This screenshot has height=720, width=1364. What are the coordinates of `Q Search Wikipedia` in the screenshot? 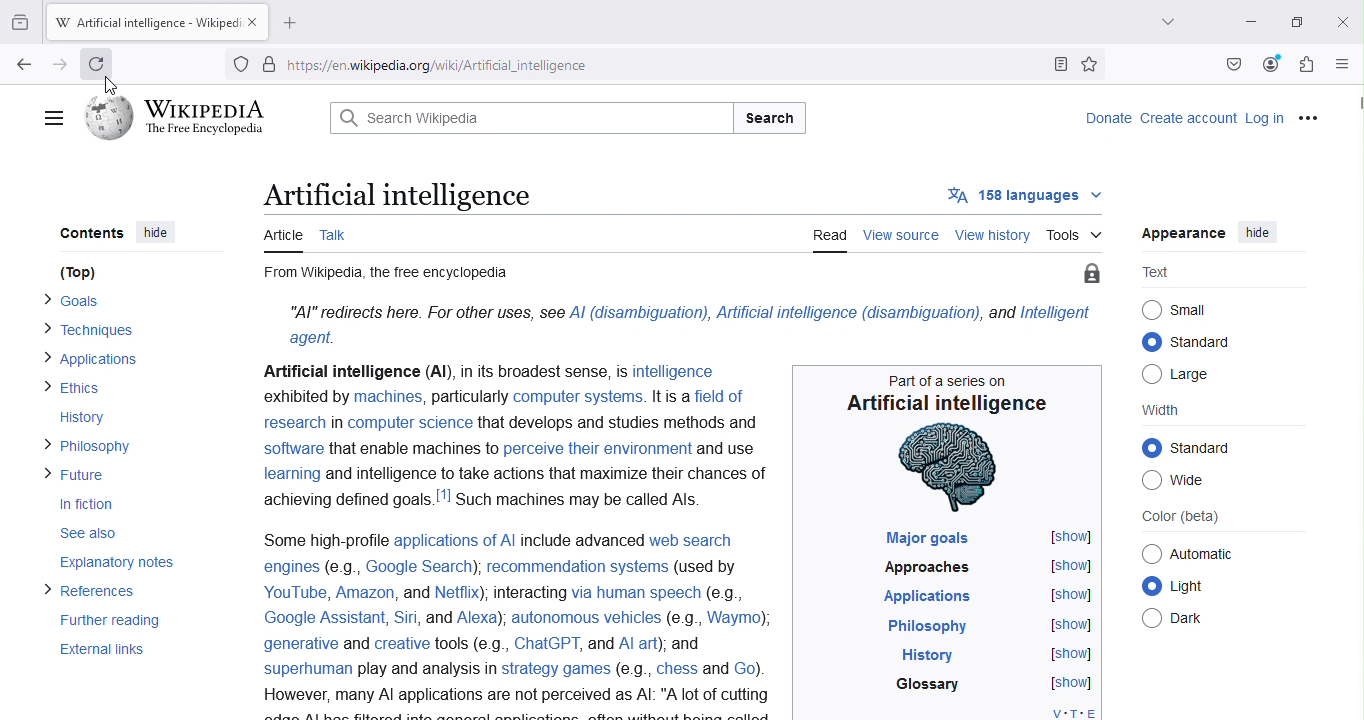 It's located at (533, 117).